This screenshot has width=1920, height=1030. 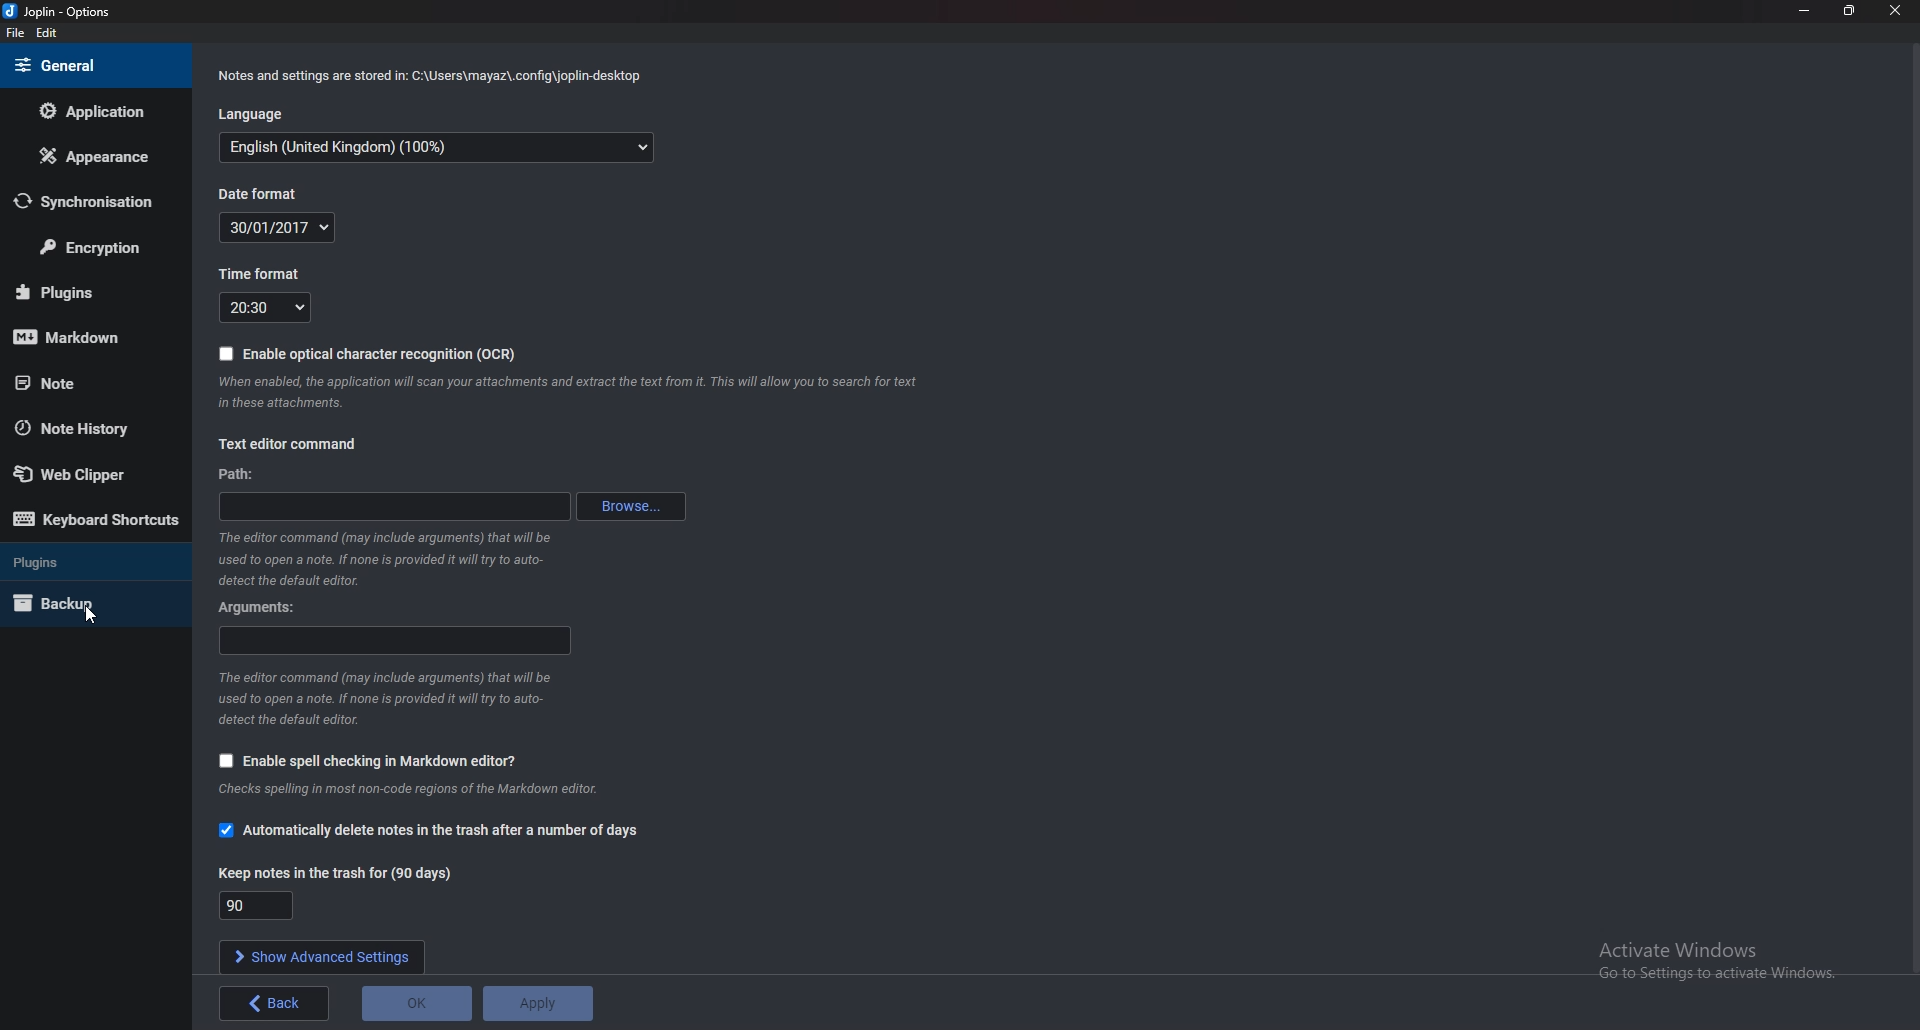 I want to click on Keep notes in the trash for, so click(x=258, y=905).